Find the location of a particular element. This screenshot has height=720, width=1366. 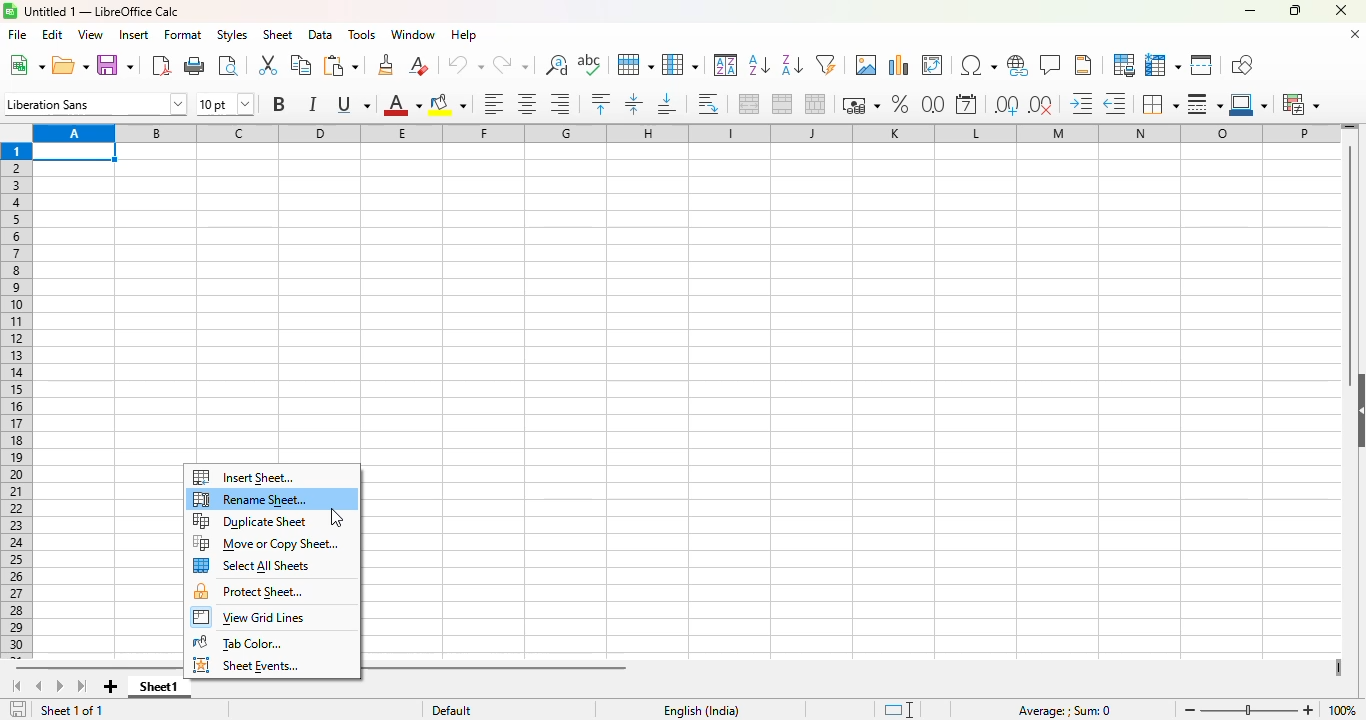

show draw functions is located at coordinates (1240, 64).